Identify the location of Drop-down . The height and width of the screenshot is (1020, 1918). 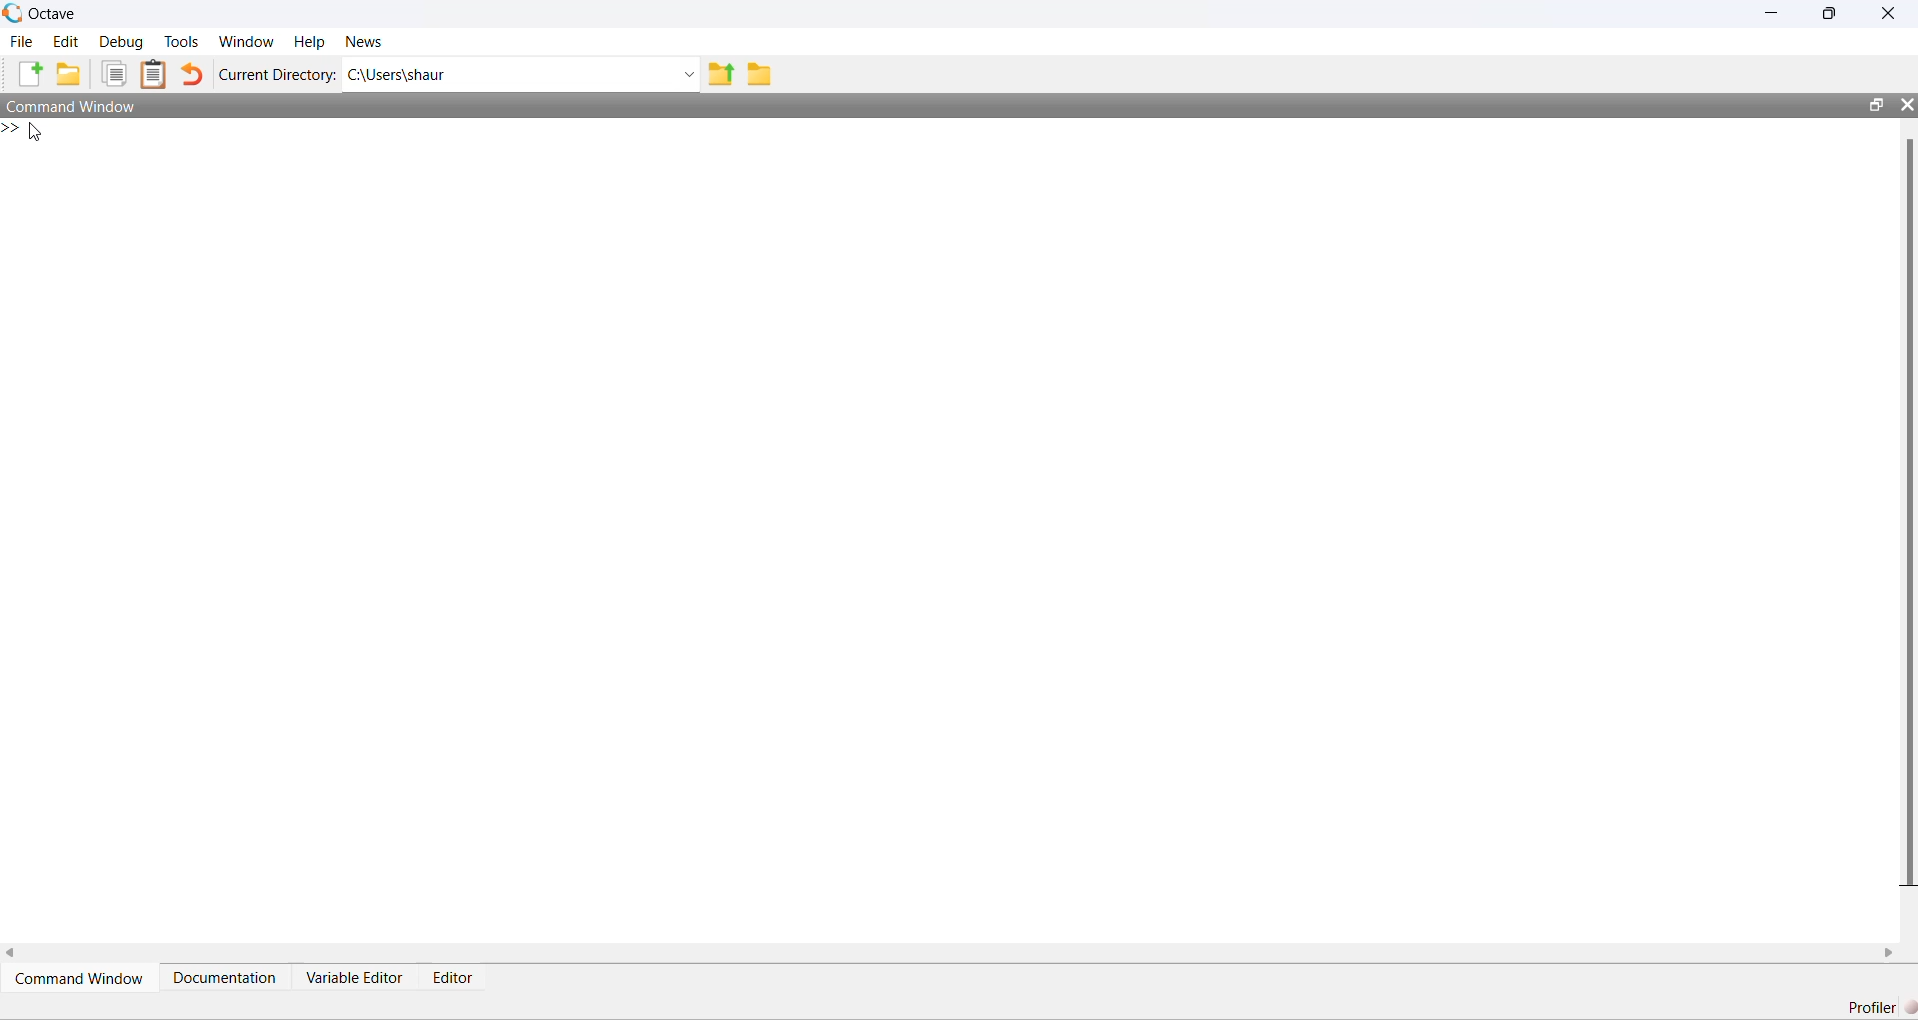
(687, 75).